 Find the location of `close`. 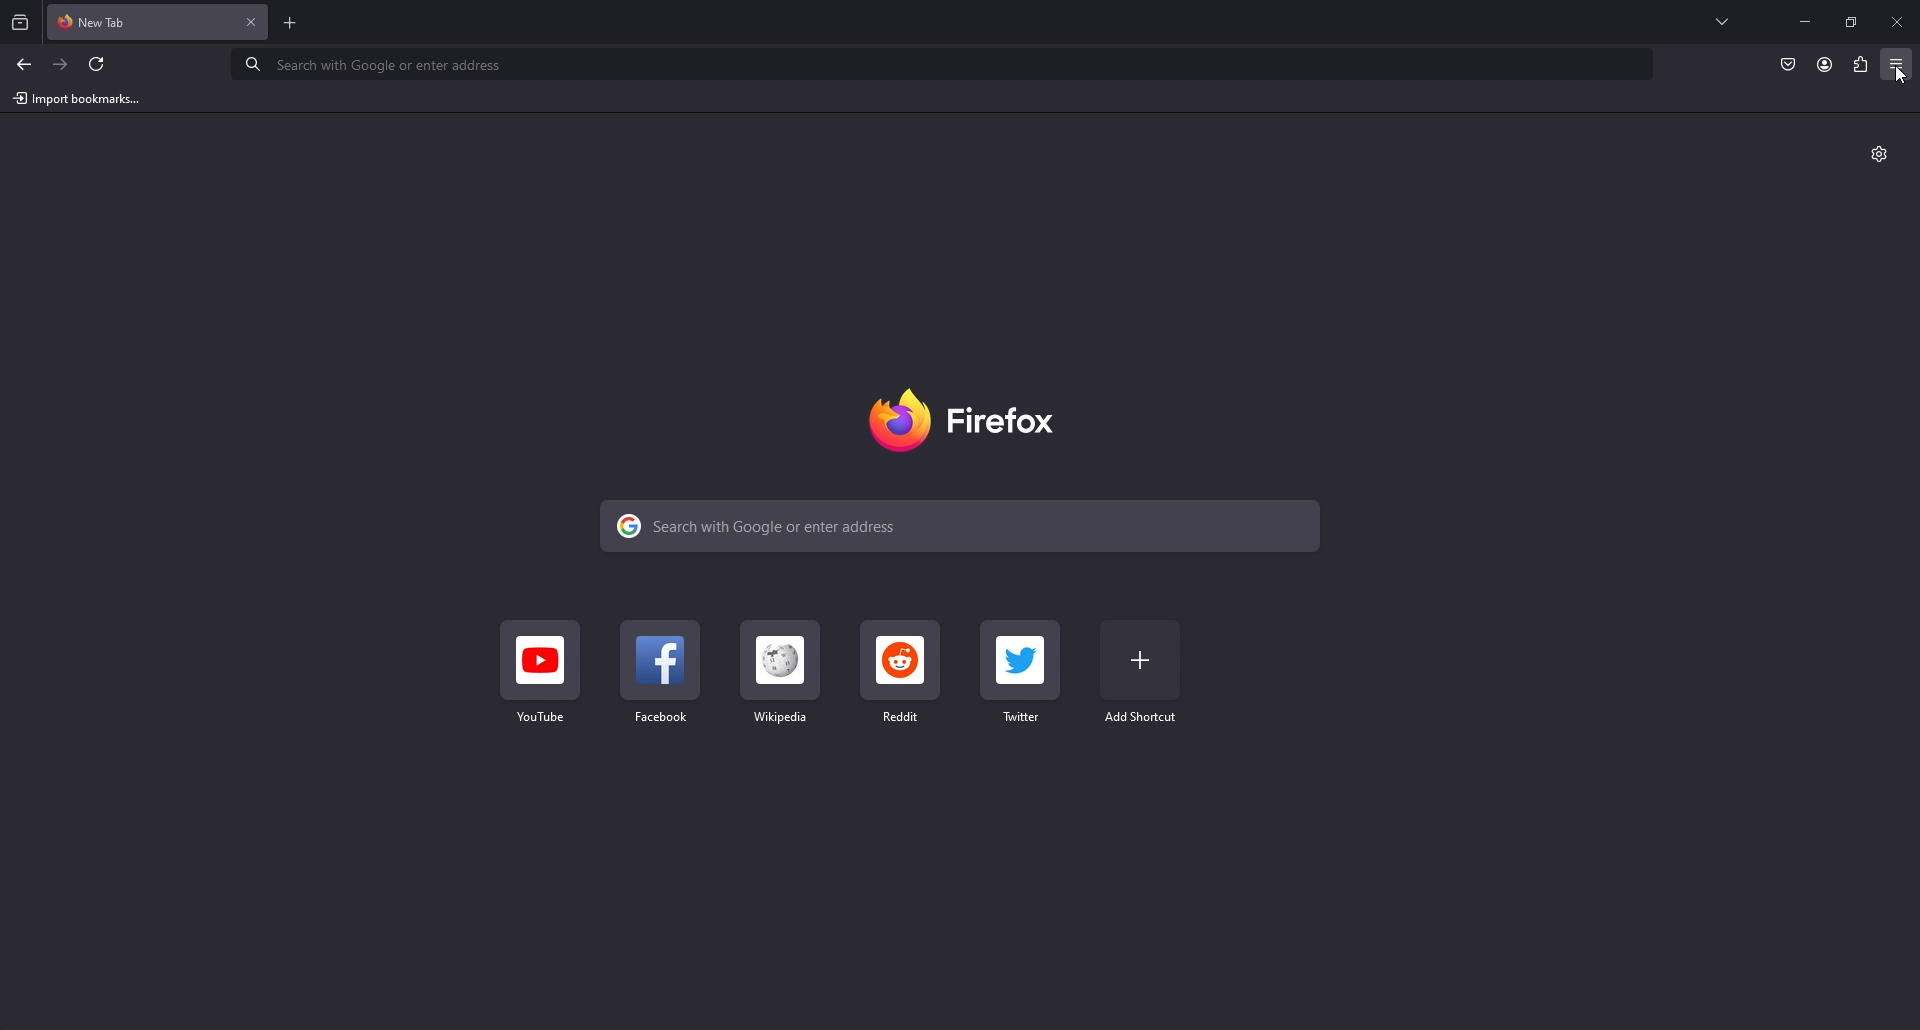

close is located at coordinates (1899, 20).